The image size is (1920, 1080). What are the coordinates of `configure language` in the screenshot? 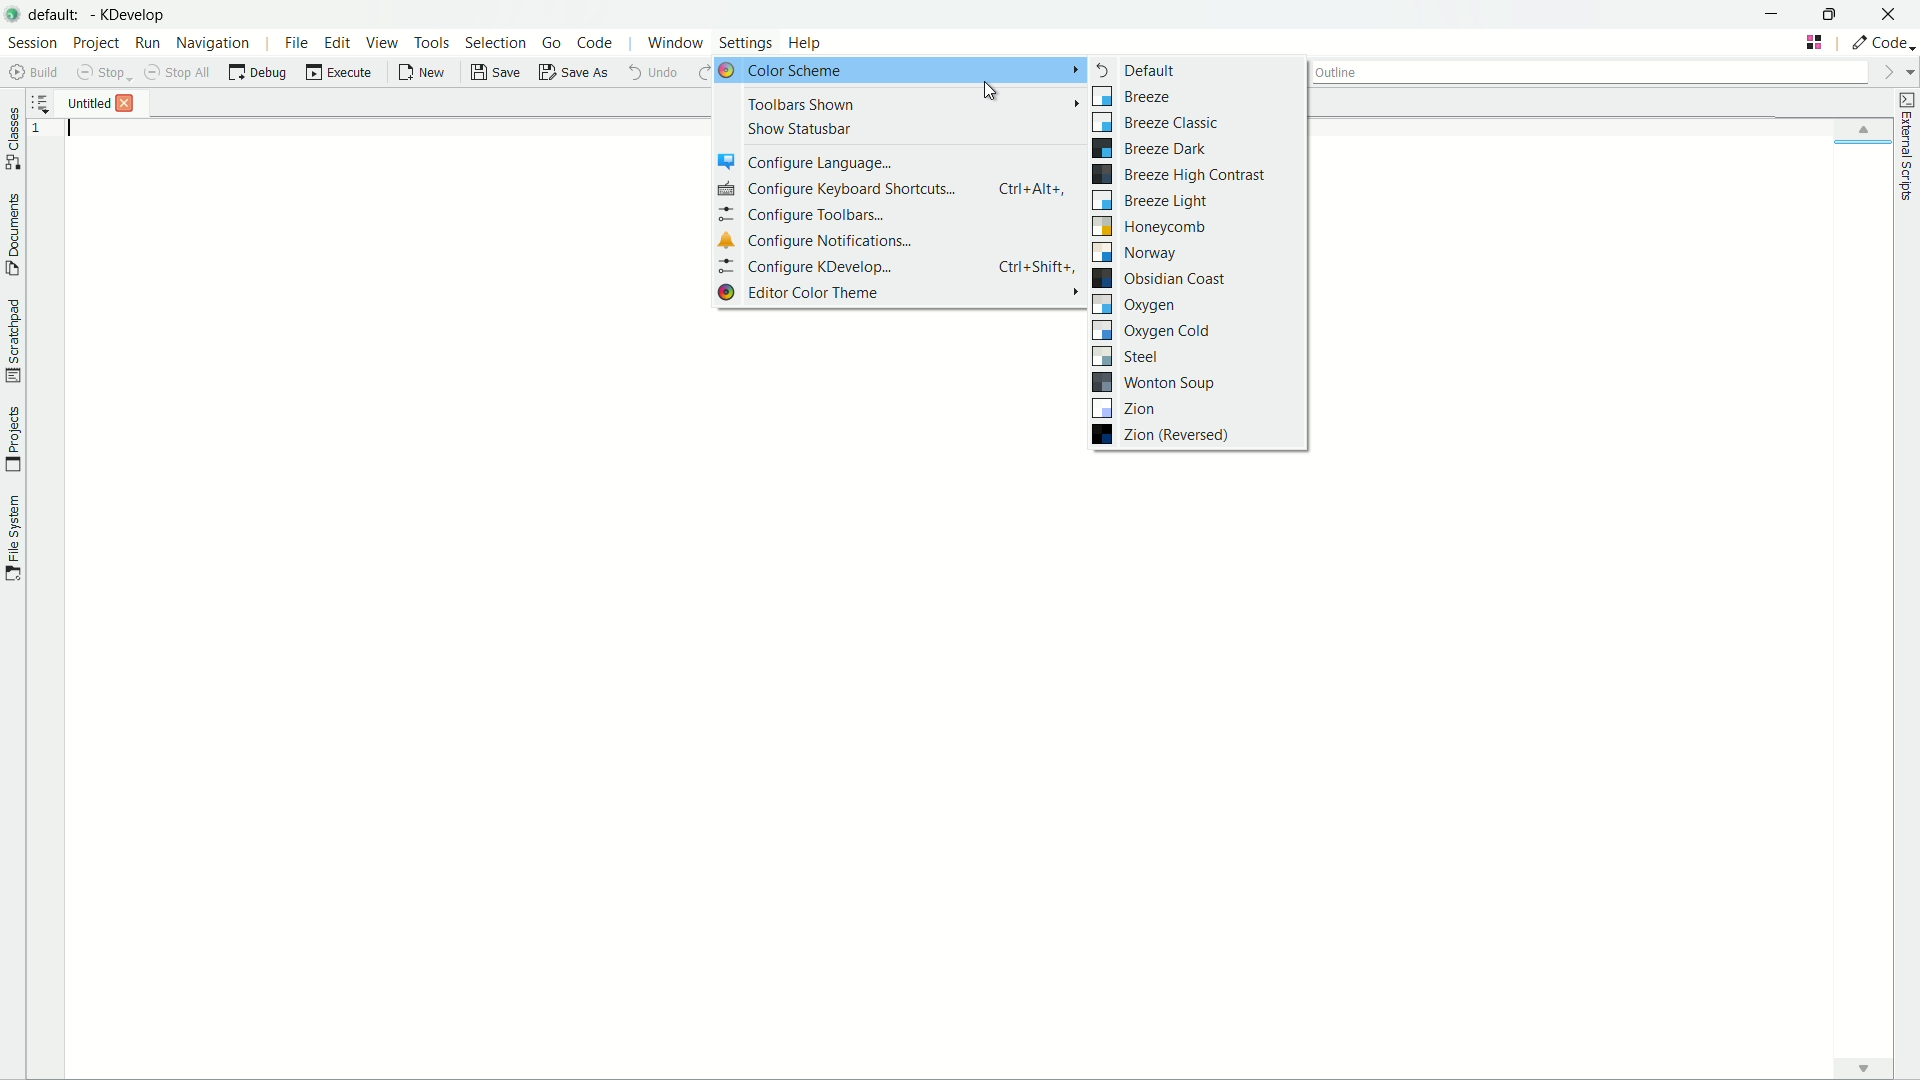 It's located at (810, 161).